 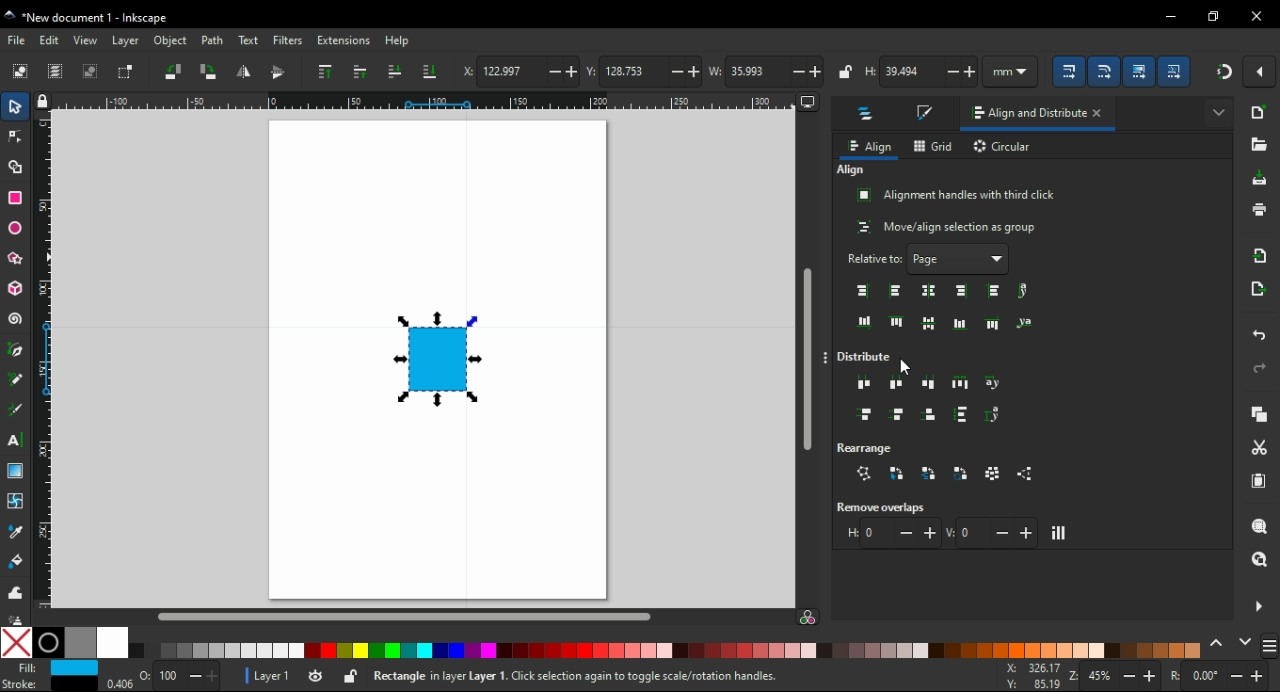 What do you see at coordinates (213, 41) in the screenshot?
I see `path` at bounding box center [213, 41].